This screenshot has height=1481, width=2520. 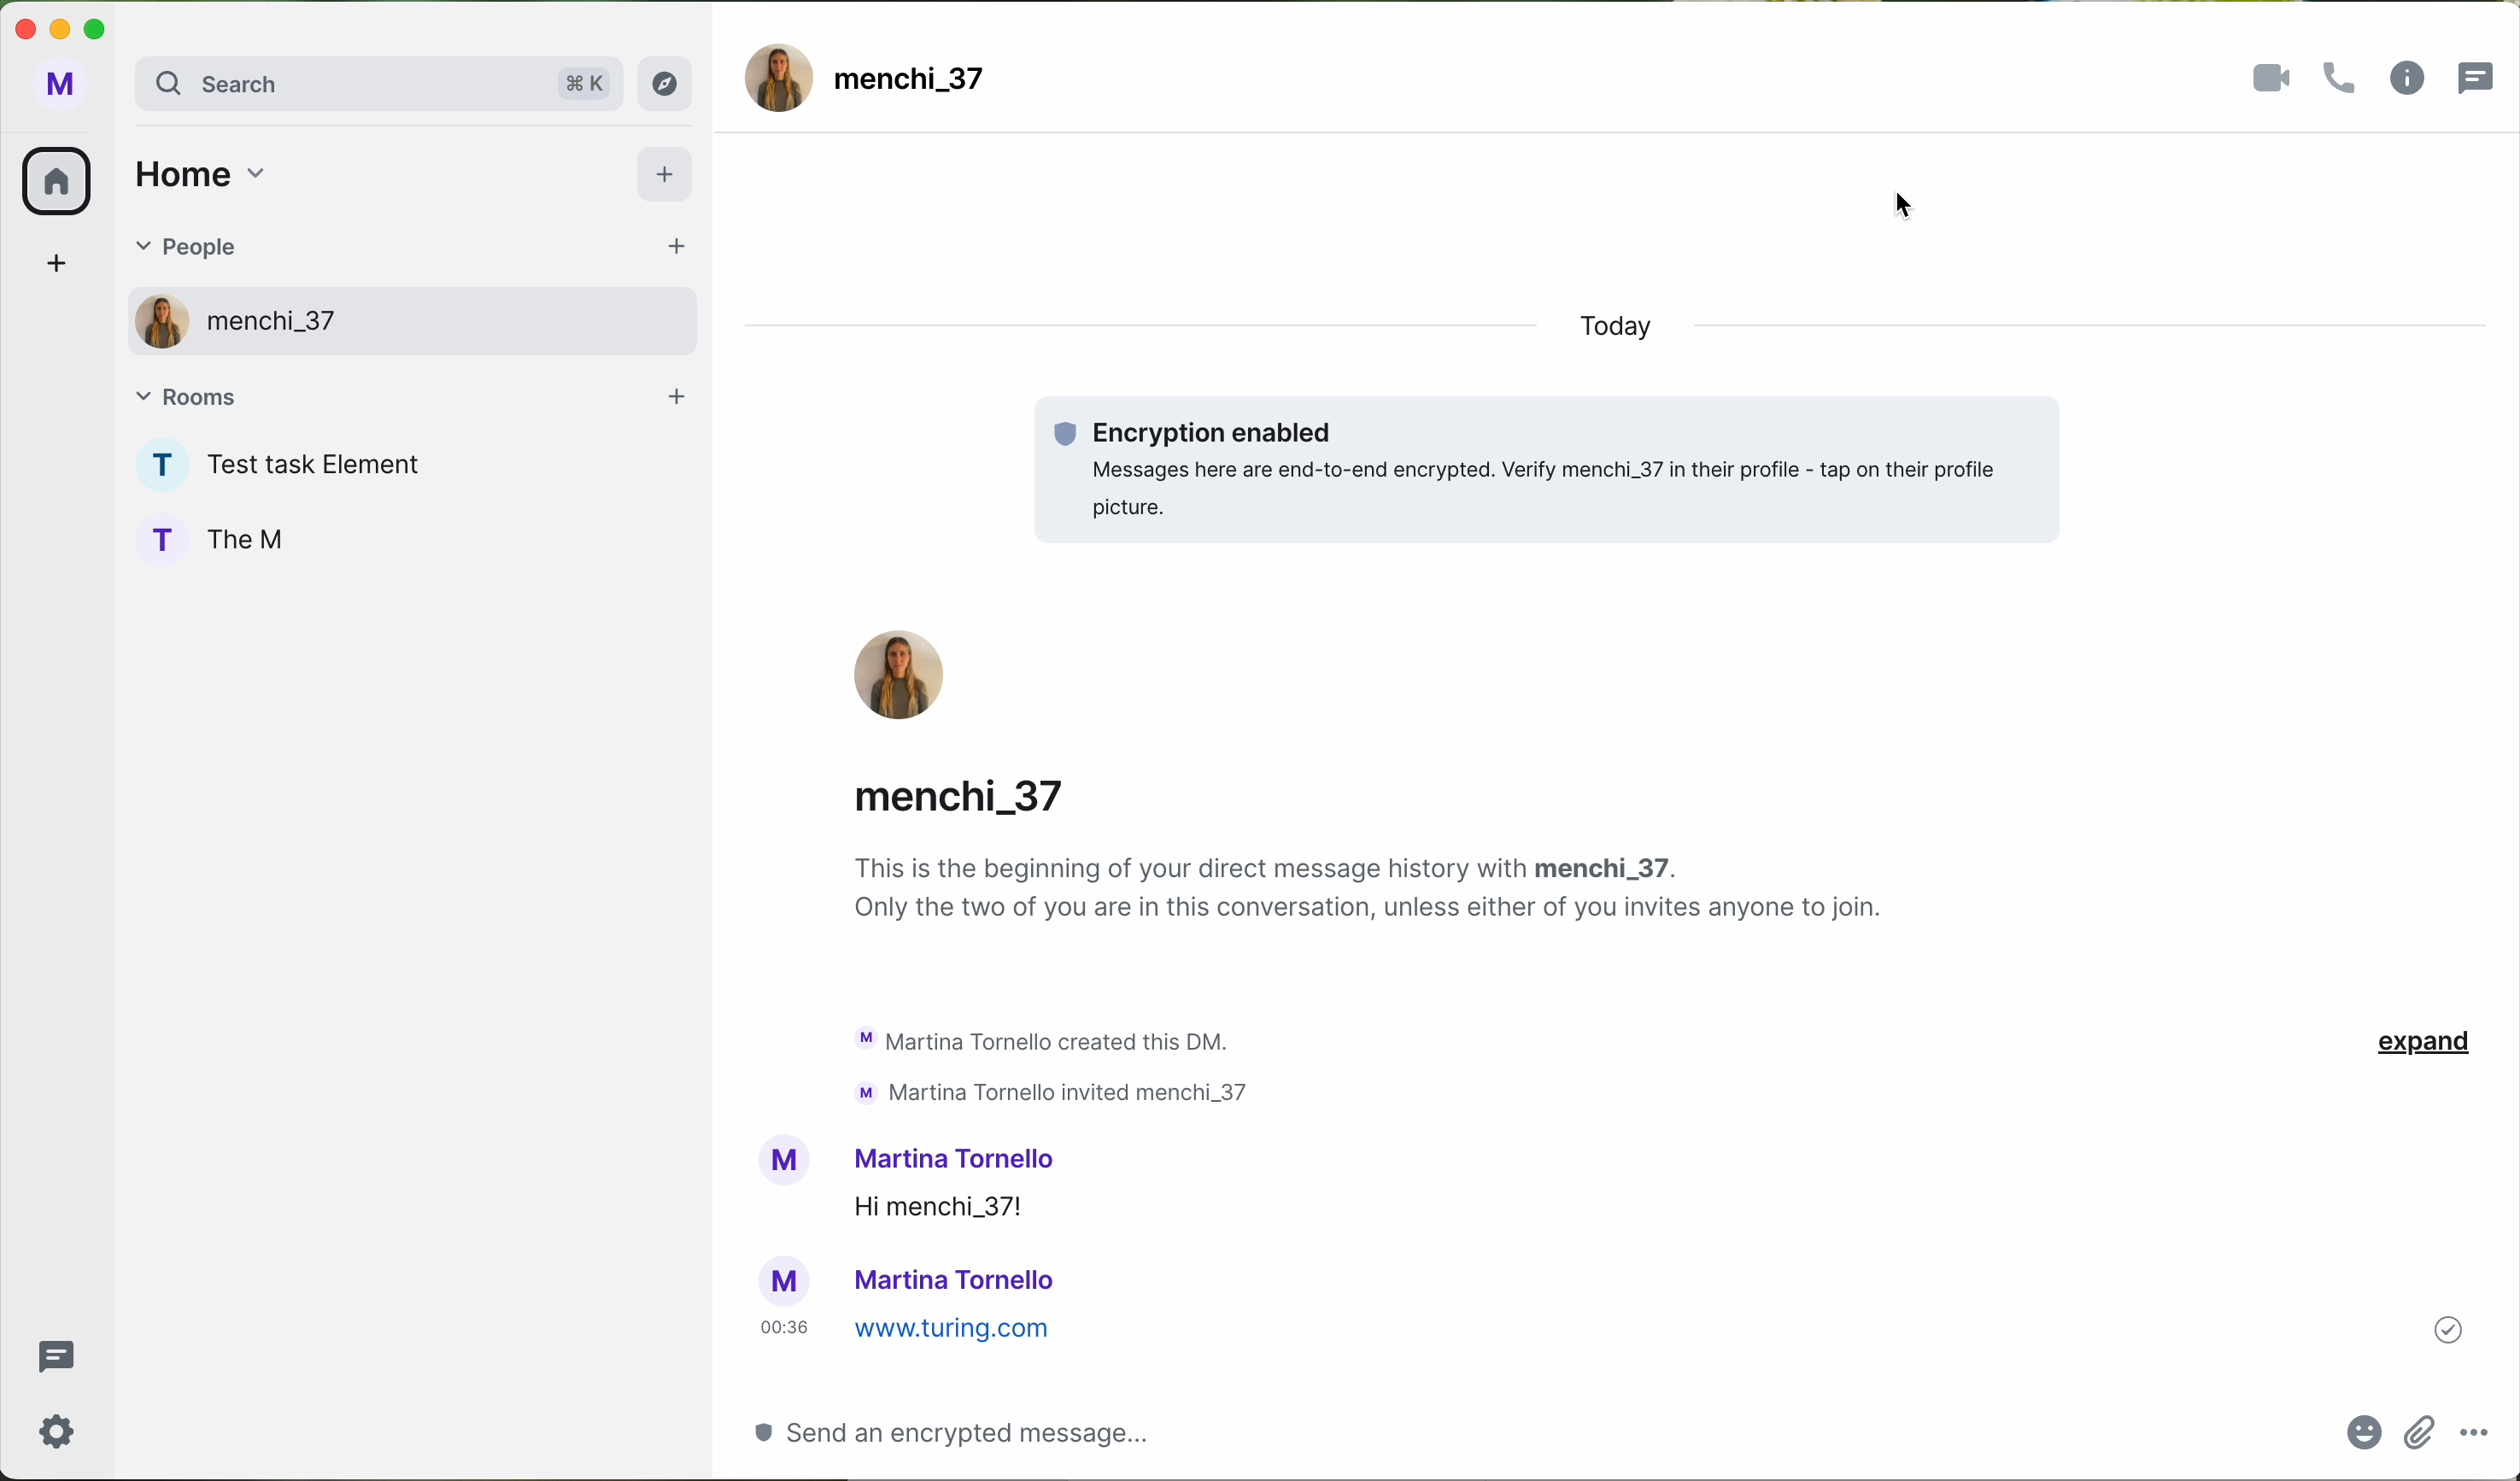 What do you see at coordinates (916, 83) in the screenshot?
I see `user name` at bounding box center [916, 83].